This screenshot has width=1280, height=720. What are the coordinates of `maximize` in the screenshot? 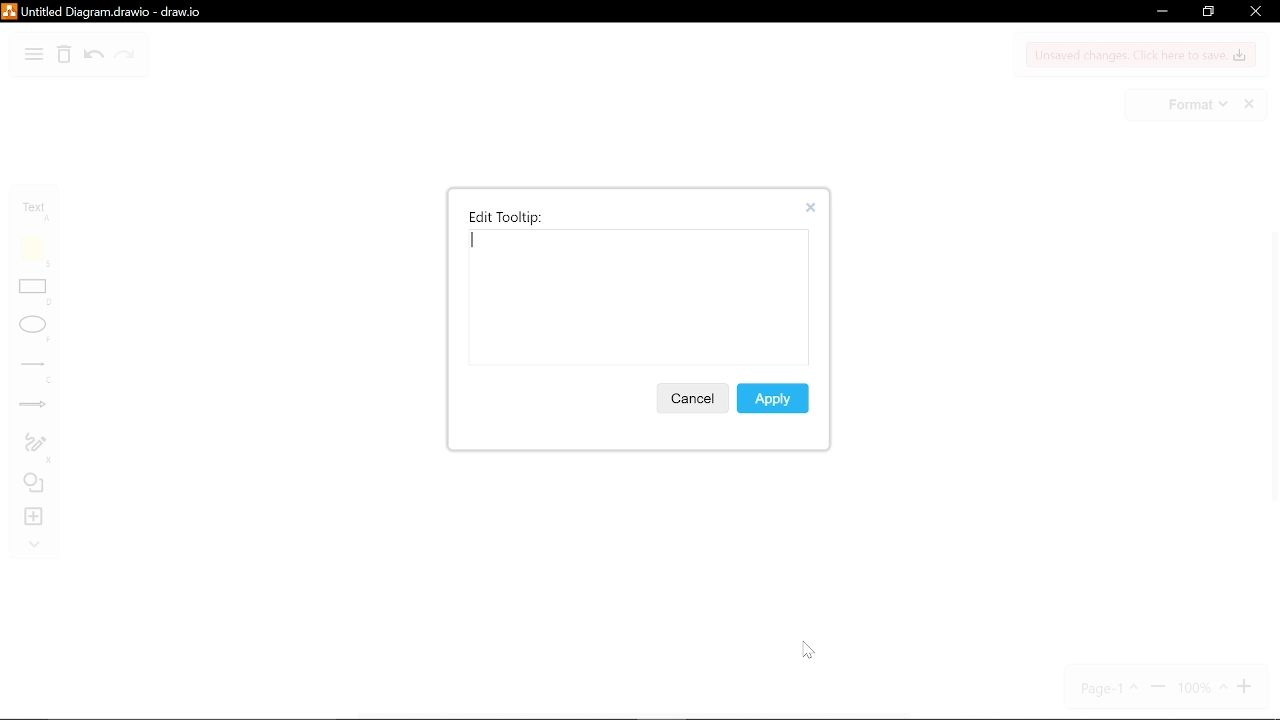 It's located at (1207, 12).